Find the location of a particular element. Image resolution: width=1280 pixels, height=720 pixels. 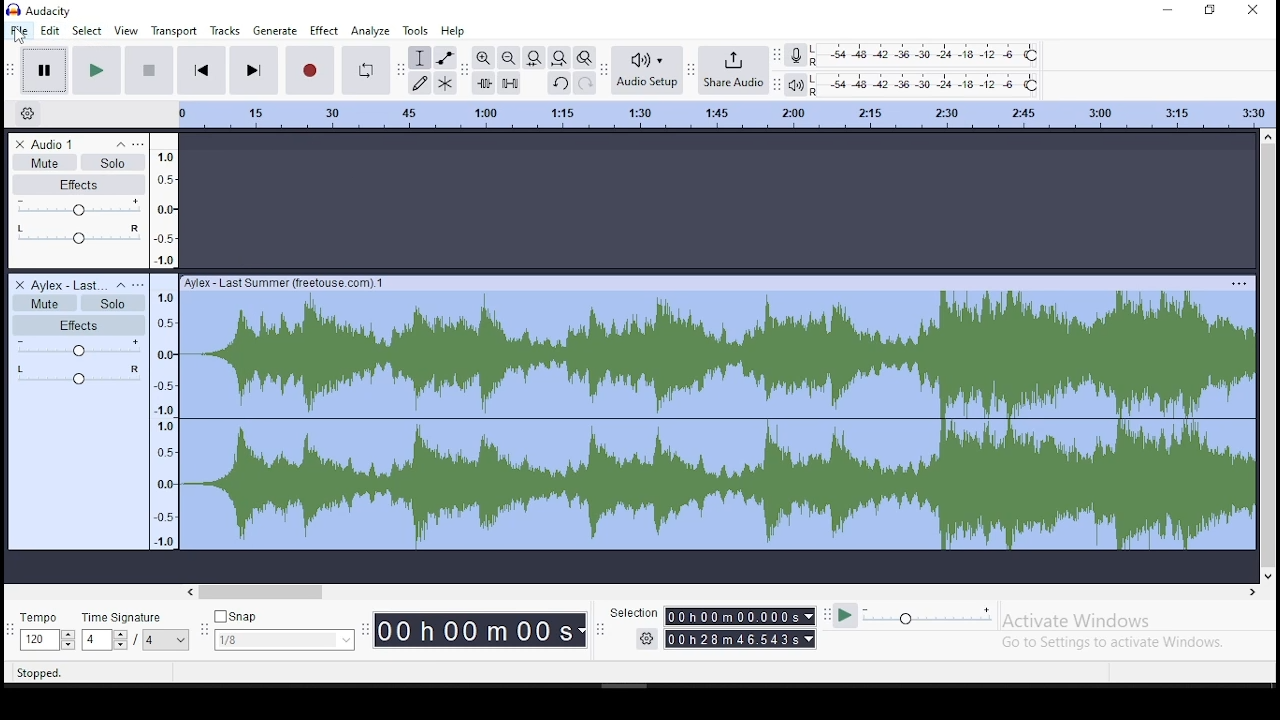

envelope tool is located at coordinates (445, 57).